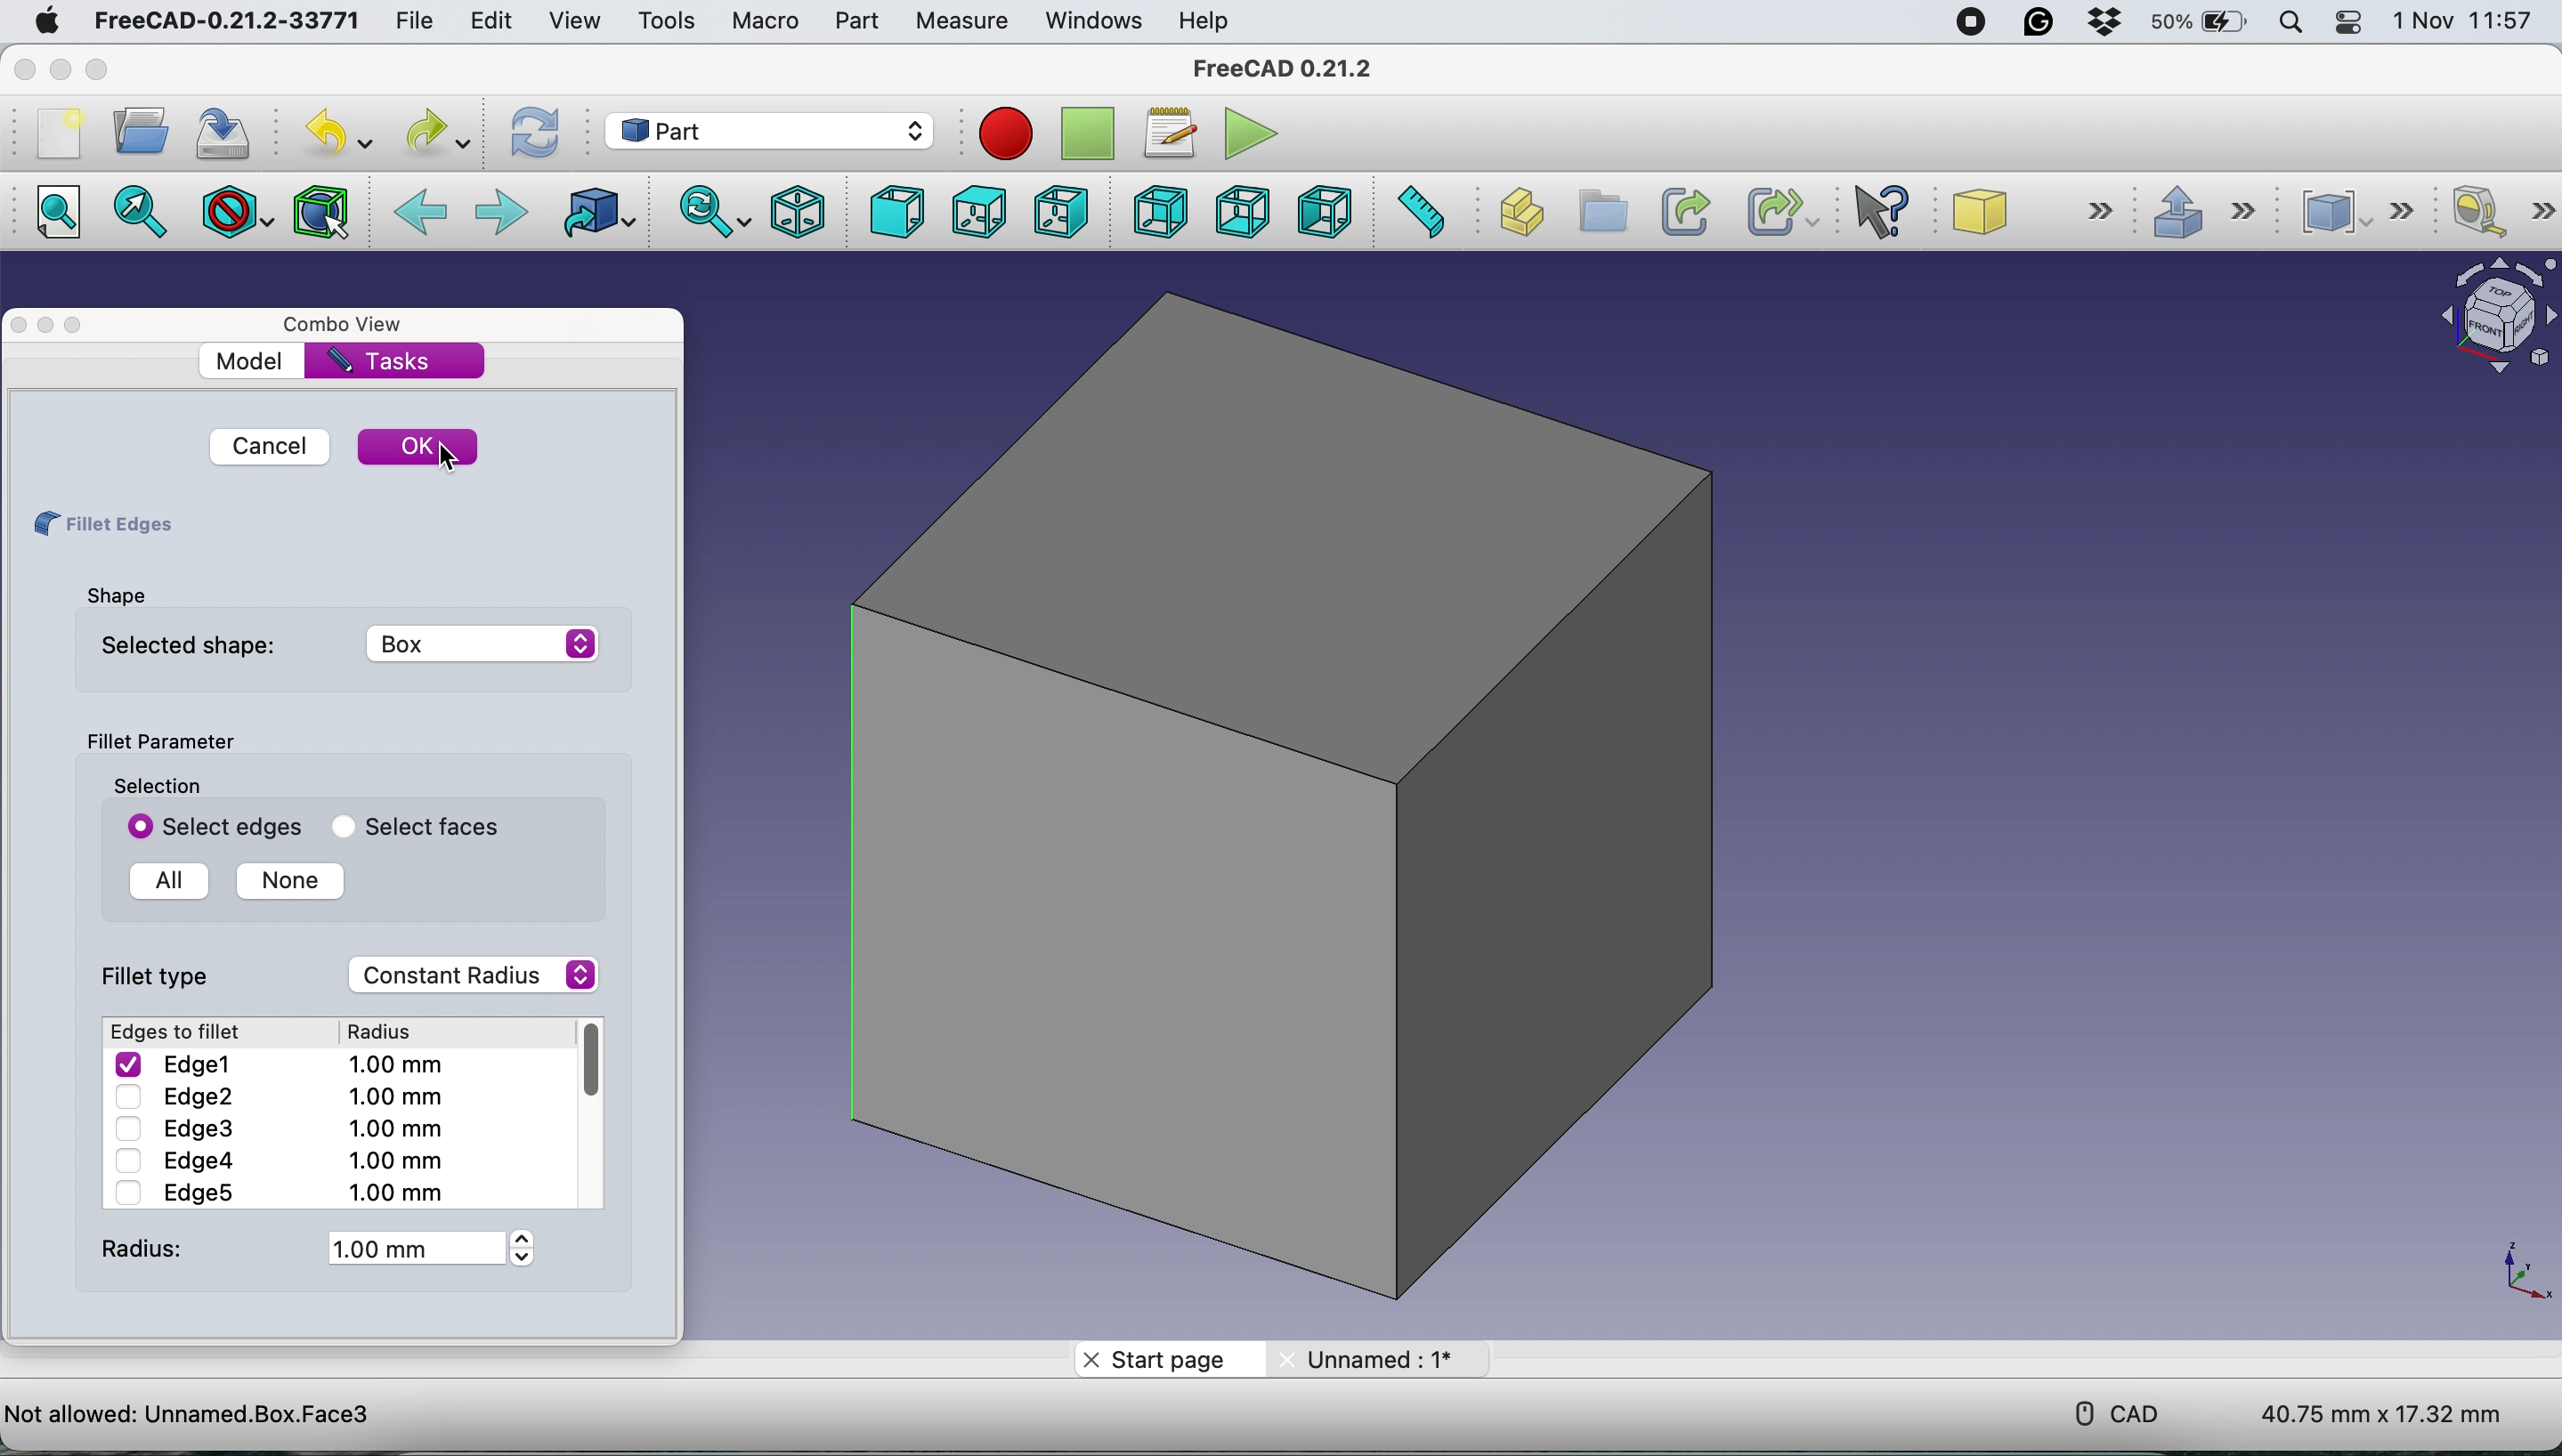 The image size is (2562, 1456). I want to click on start page, so click(1168, 1357).